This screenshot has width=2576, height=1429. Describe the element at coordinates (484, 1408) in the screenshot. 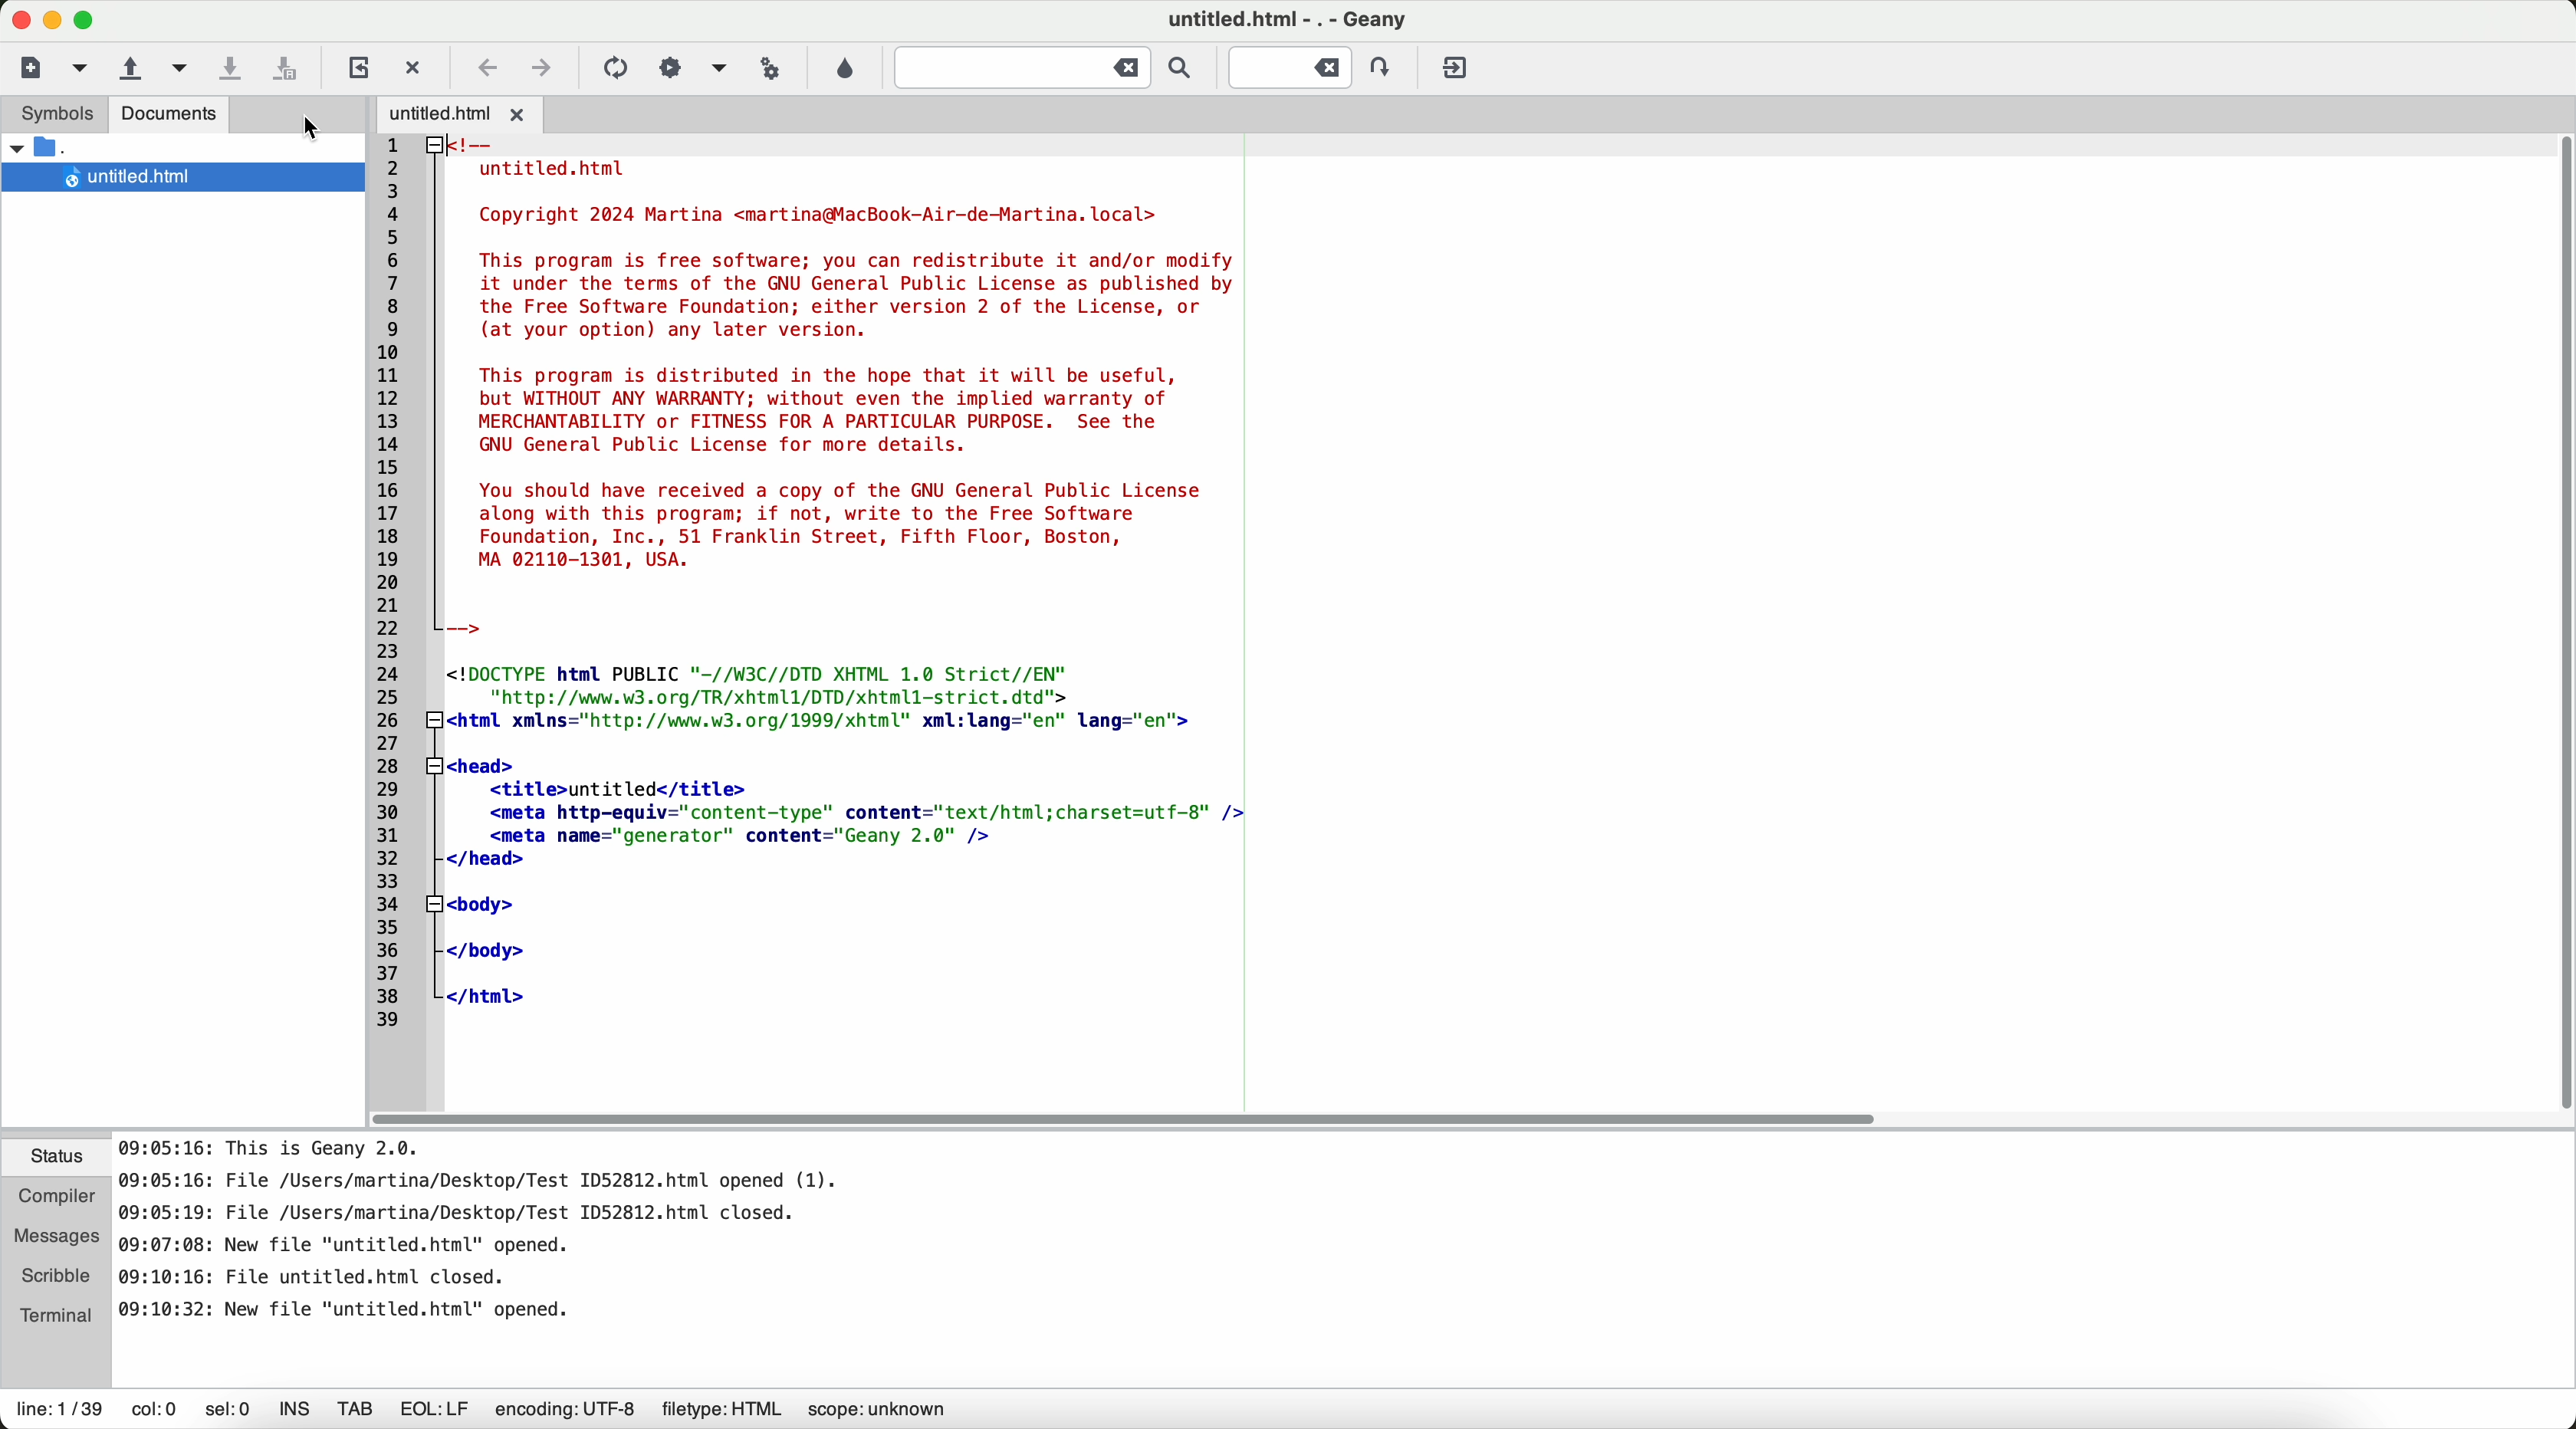

I see `information` at that location.